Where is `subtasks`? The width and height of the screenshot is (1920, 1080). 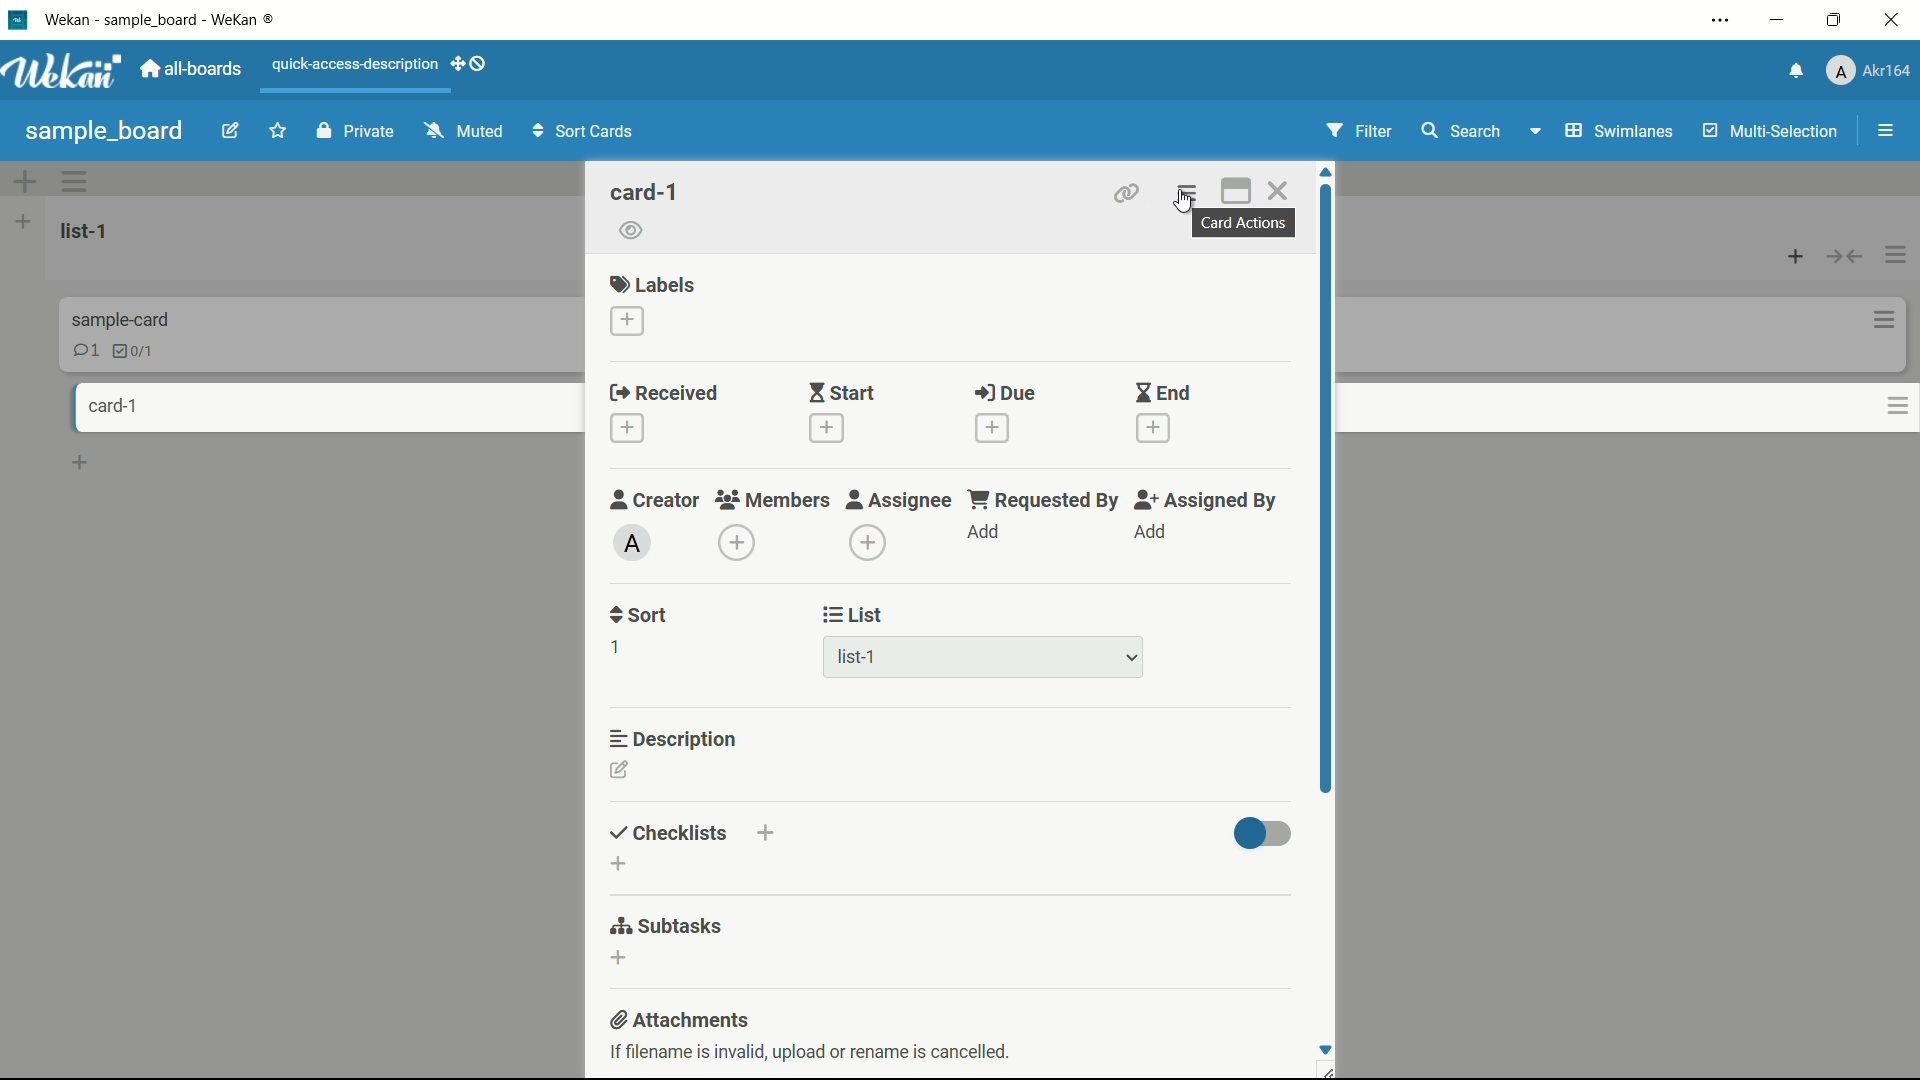 subtasks is located at coordinates (667, 928).